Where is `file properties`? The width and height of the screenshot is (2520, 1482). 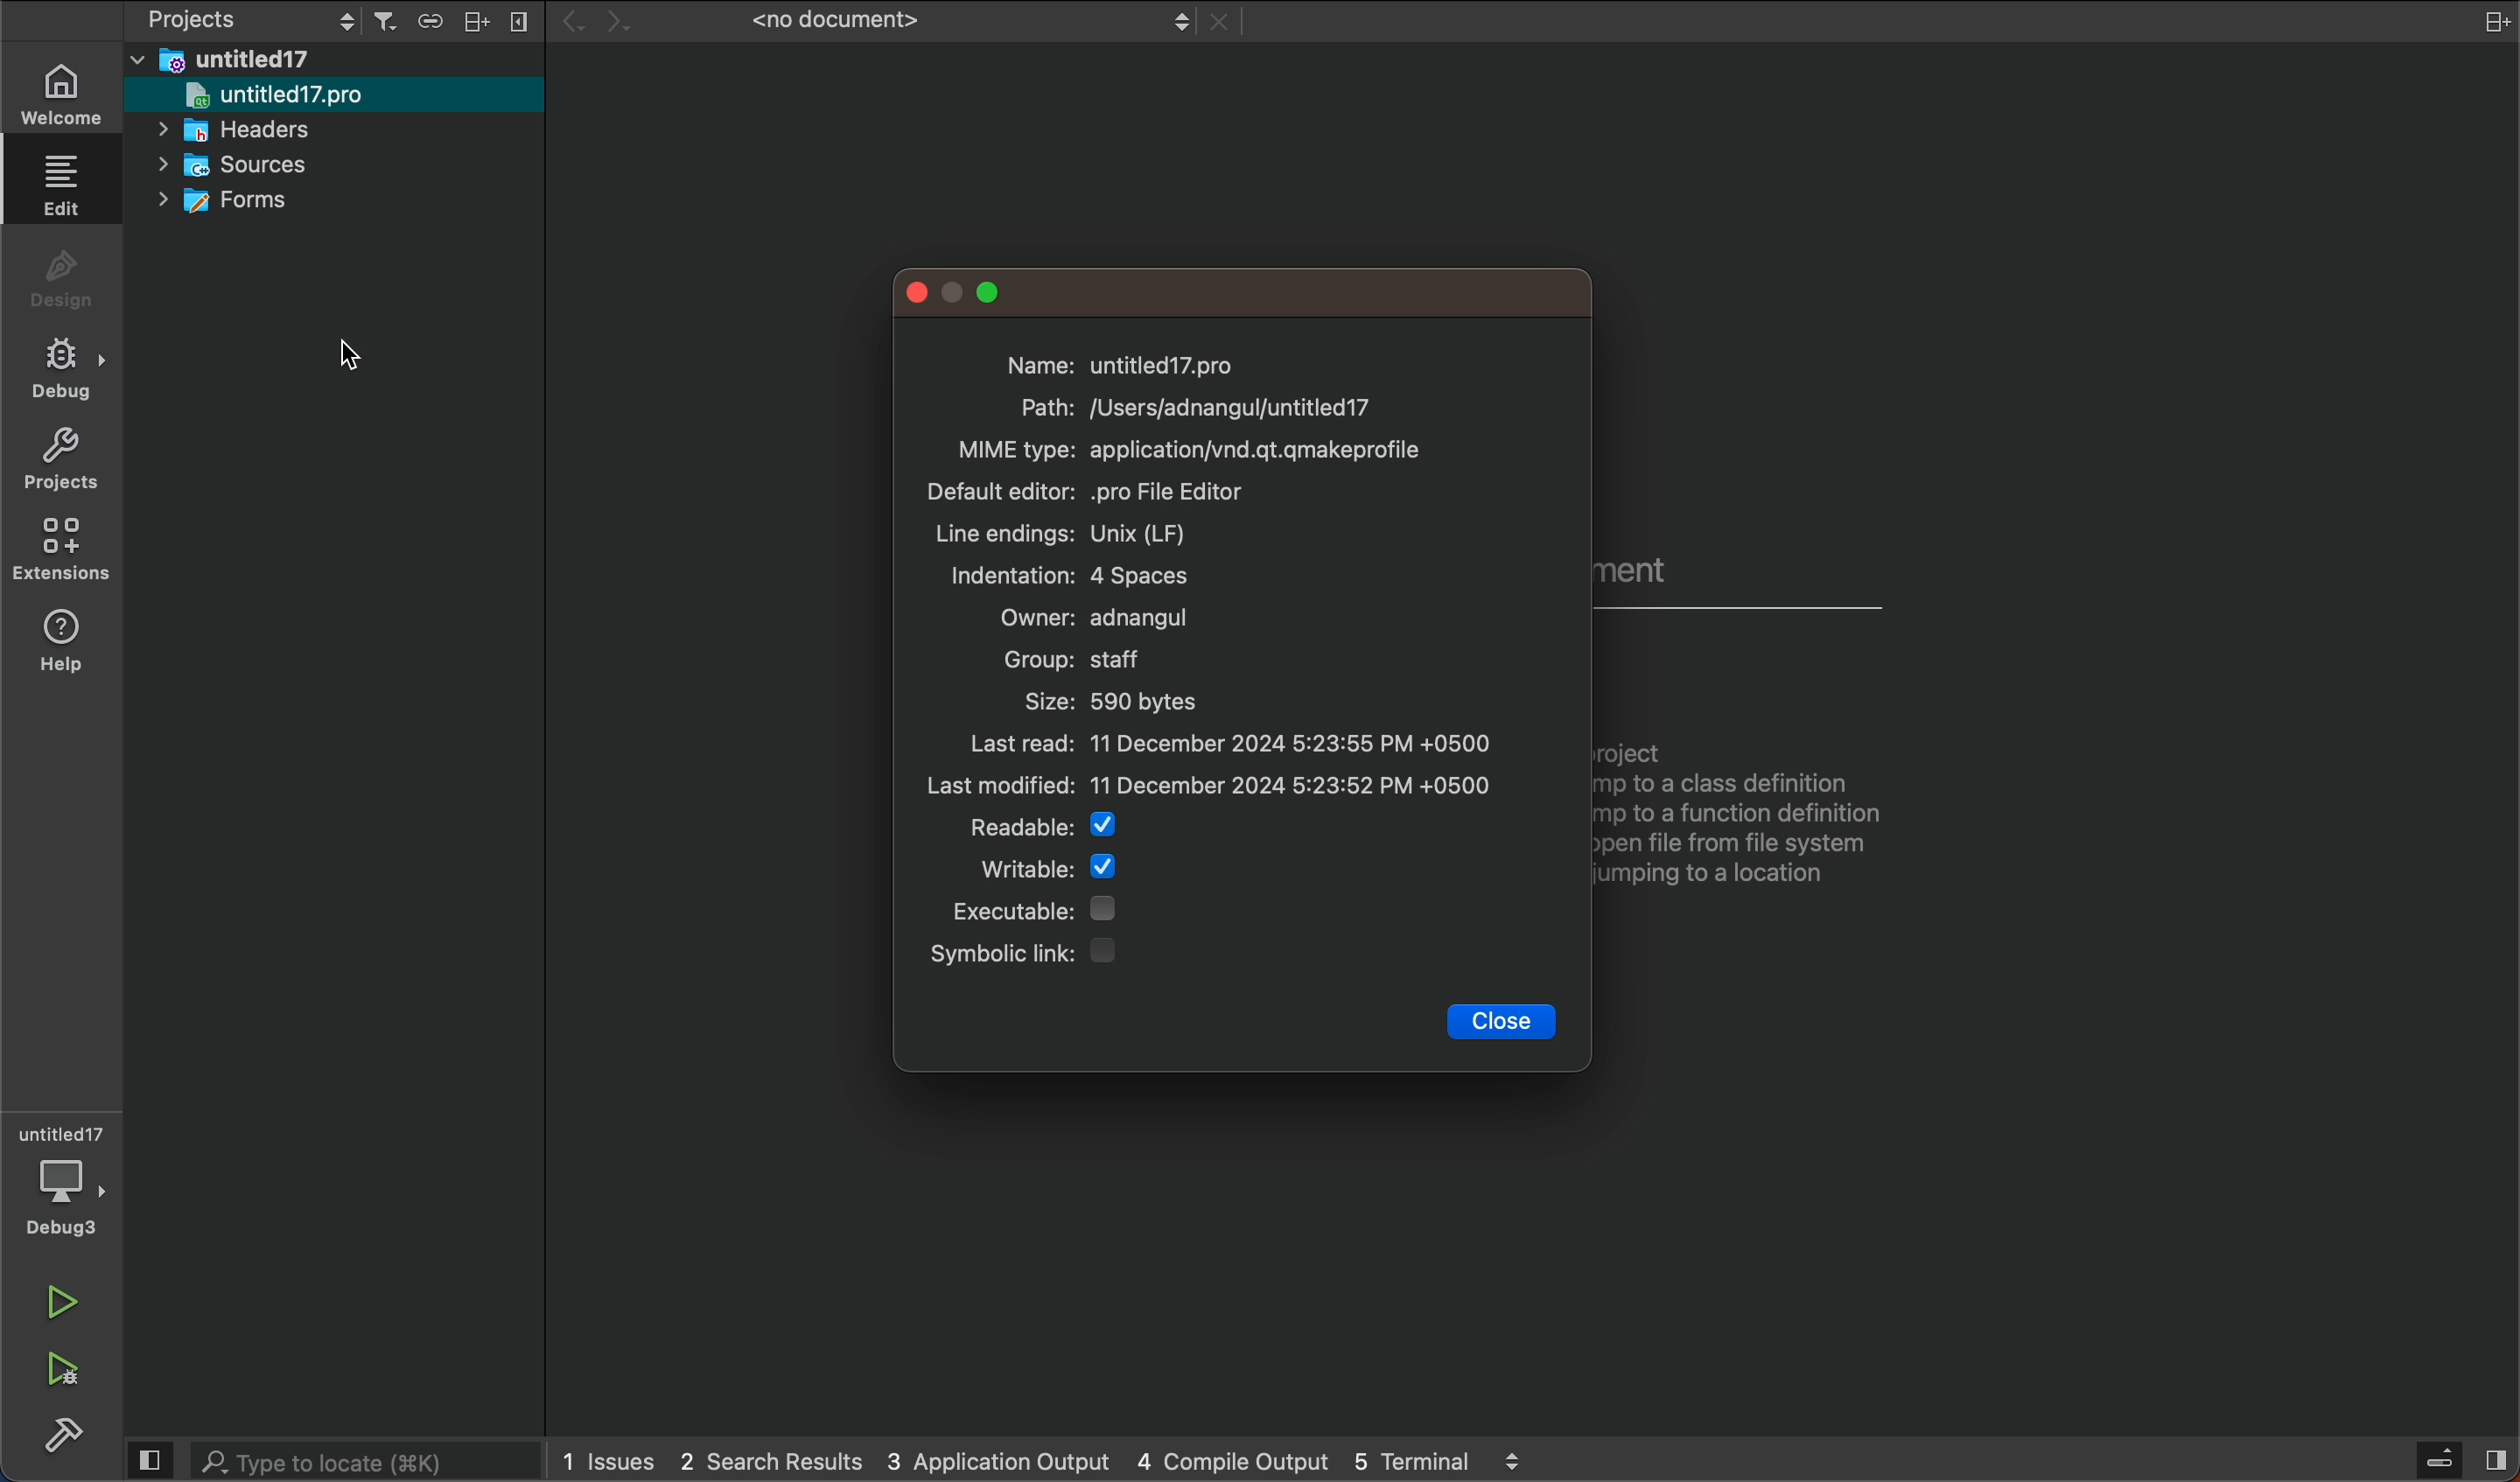 file properties is located at coordinates (1250, 570).